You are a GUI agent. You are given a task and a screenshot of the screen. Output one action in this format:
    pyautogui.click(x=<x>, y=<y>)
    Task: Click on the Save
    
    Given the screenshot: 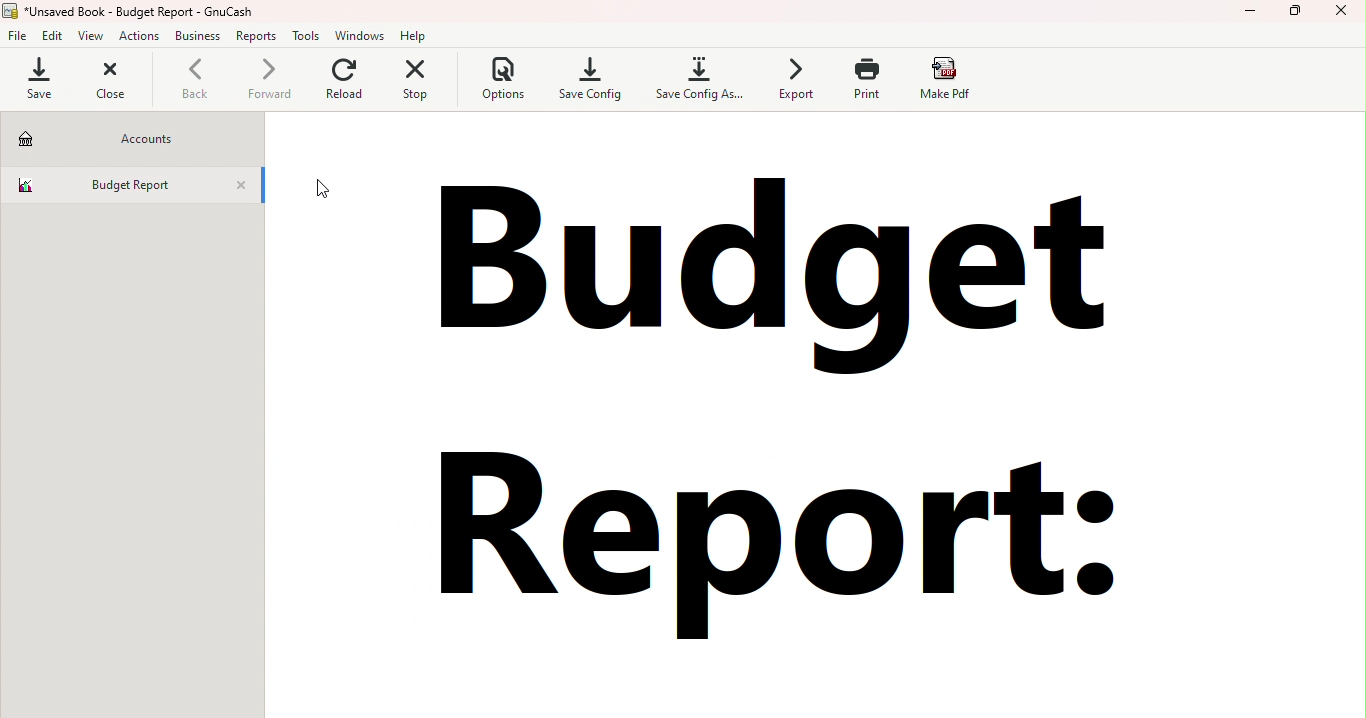 What is the action you would take?
    pyautogui.click(x=36, y=79)
    